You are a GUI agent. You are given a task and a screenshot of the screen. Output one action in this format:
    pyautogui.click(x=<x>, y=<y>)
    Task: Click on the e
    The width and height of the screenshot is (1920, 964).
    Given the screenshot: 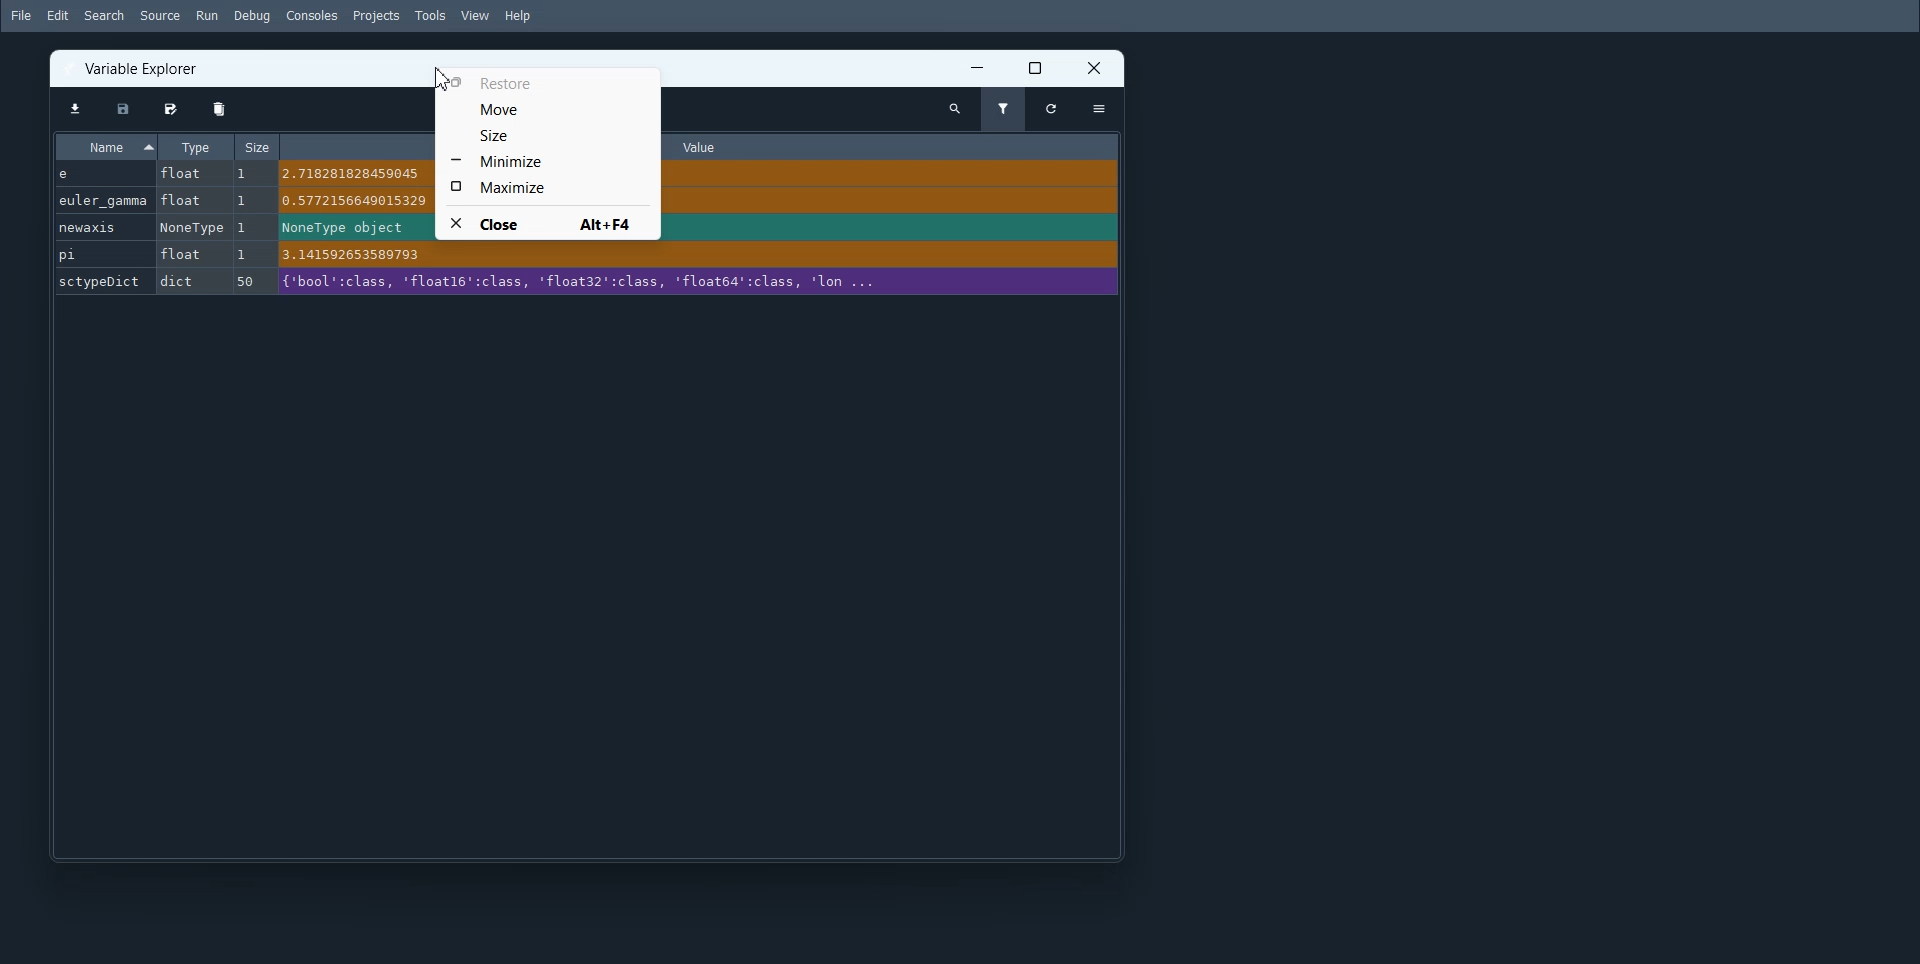 What is the action you would take?
    pyautogui.click(x=86, y=175)
    